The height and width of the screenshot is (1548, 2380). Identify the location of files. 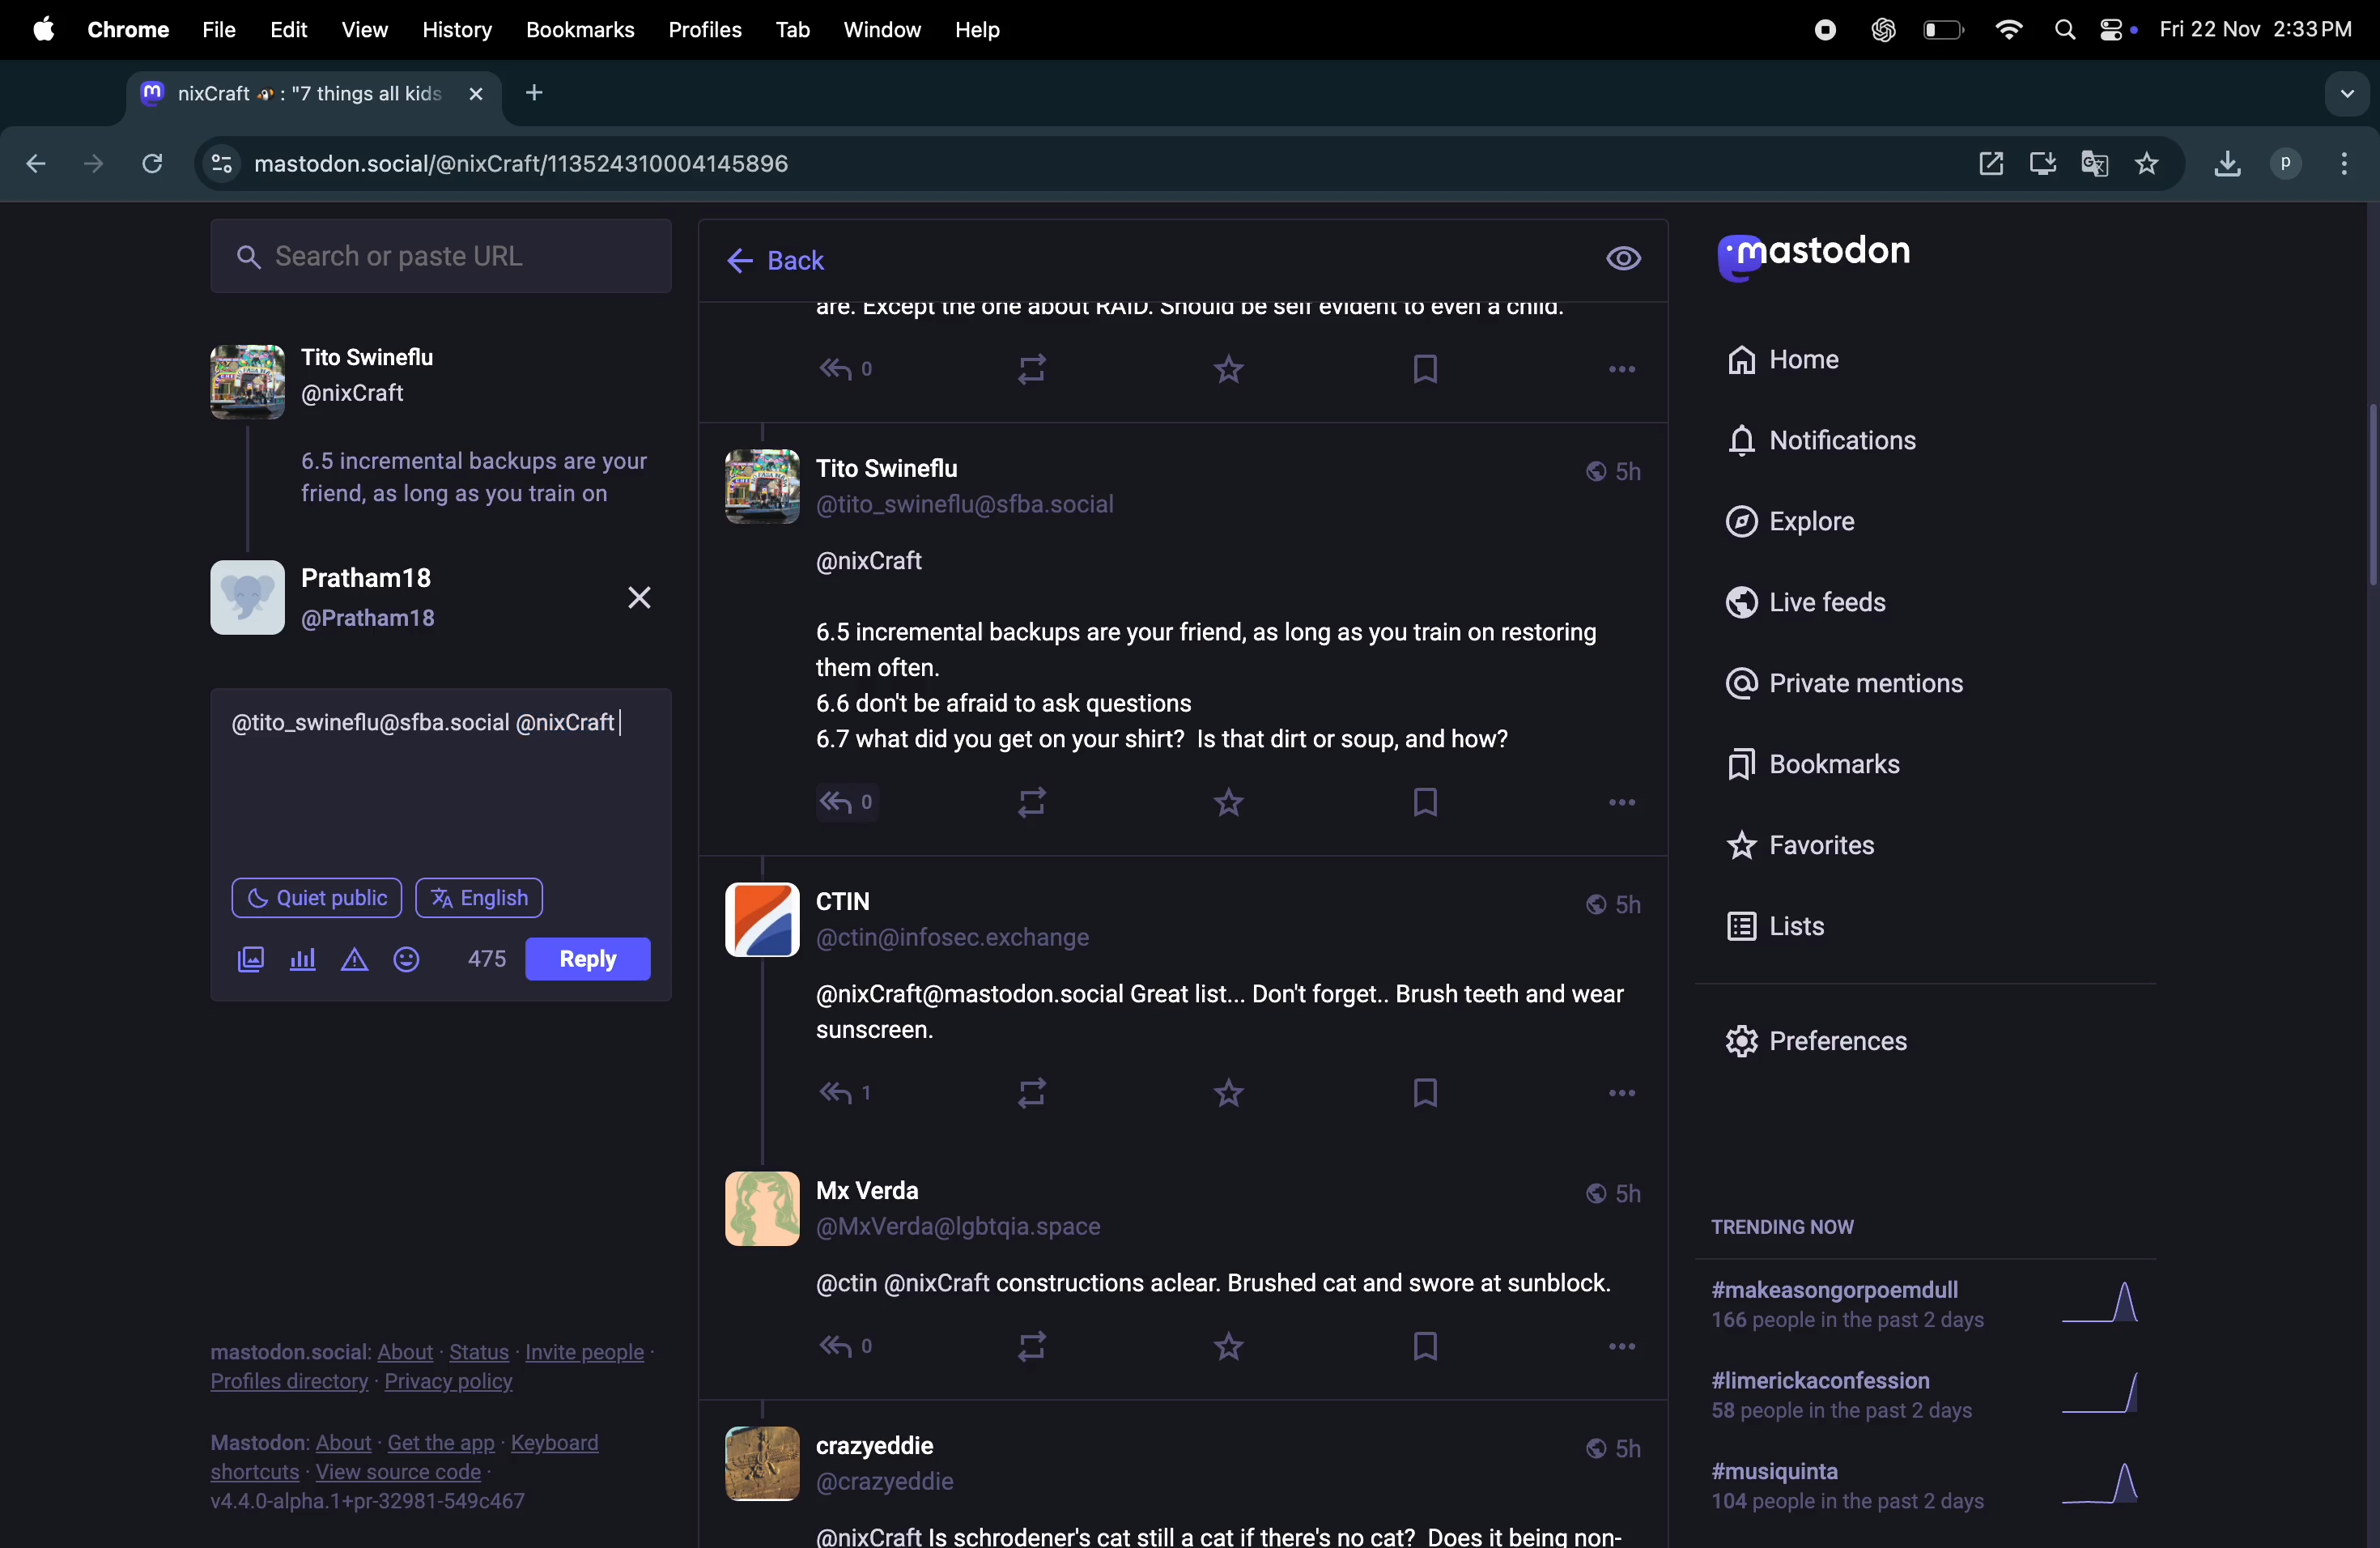
(216, 25).